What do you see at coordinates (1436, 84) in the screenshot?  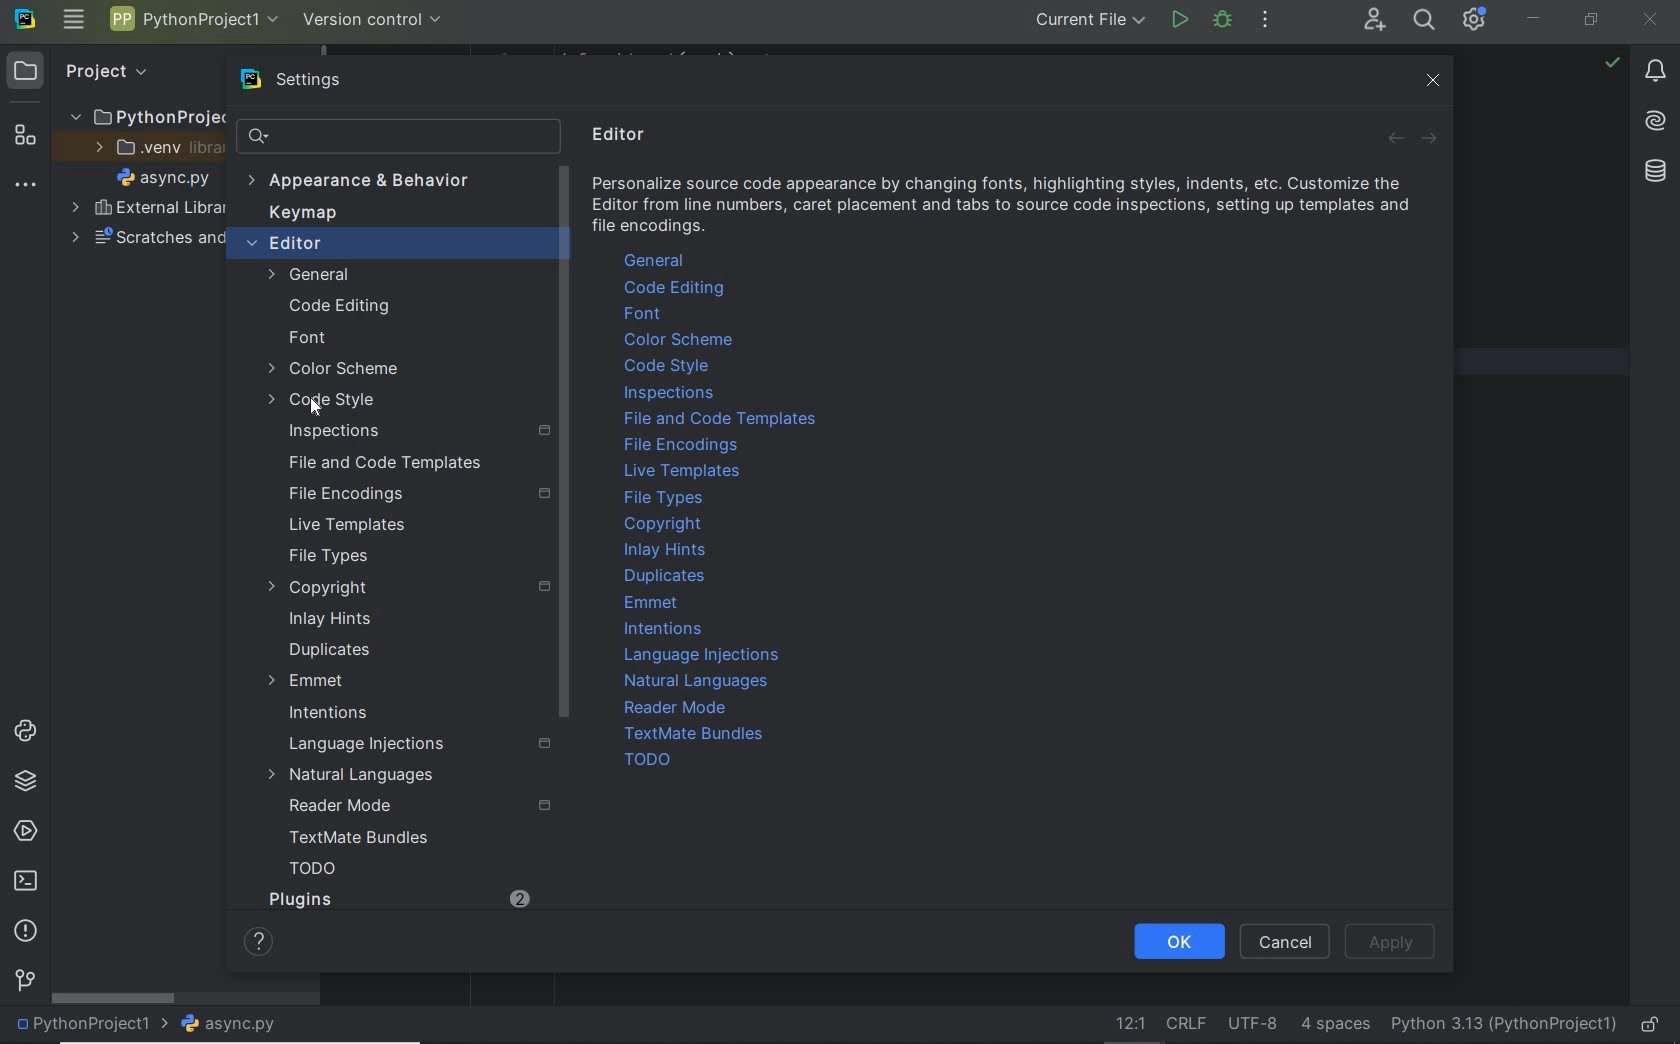 I see `close` at bounding box center [1436, 84].